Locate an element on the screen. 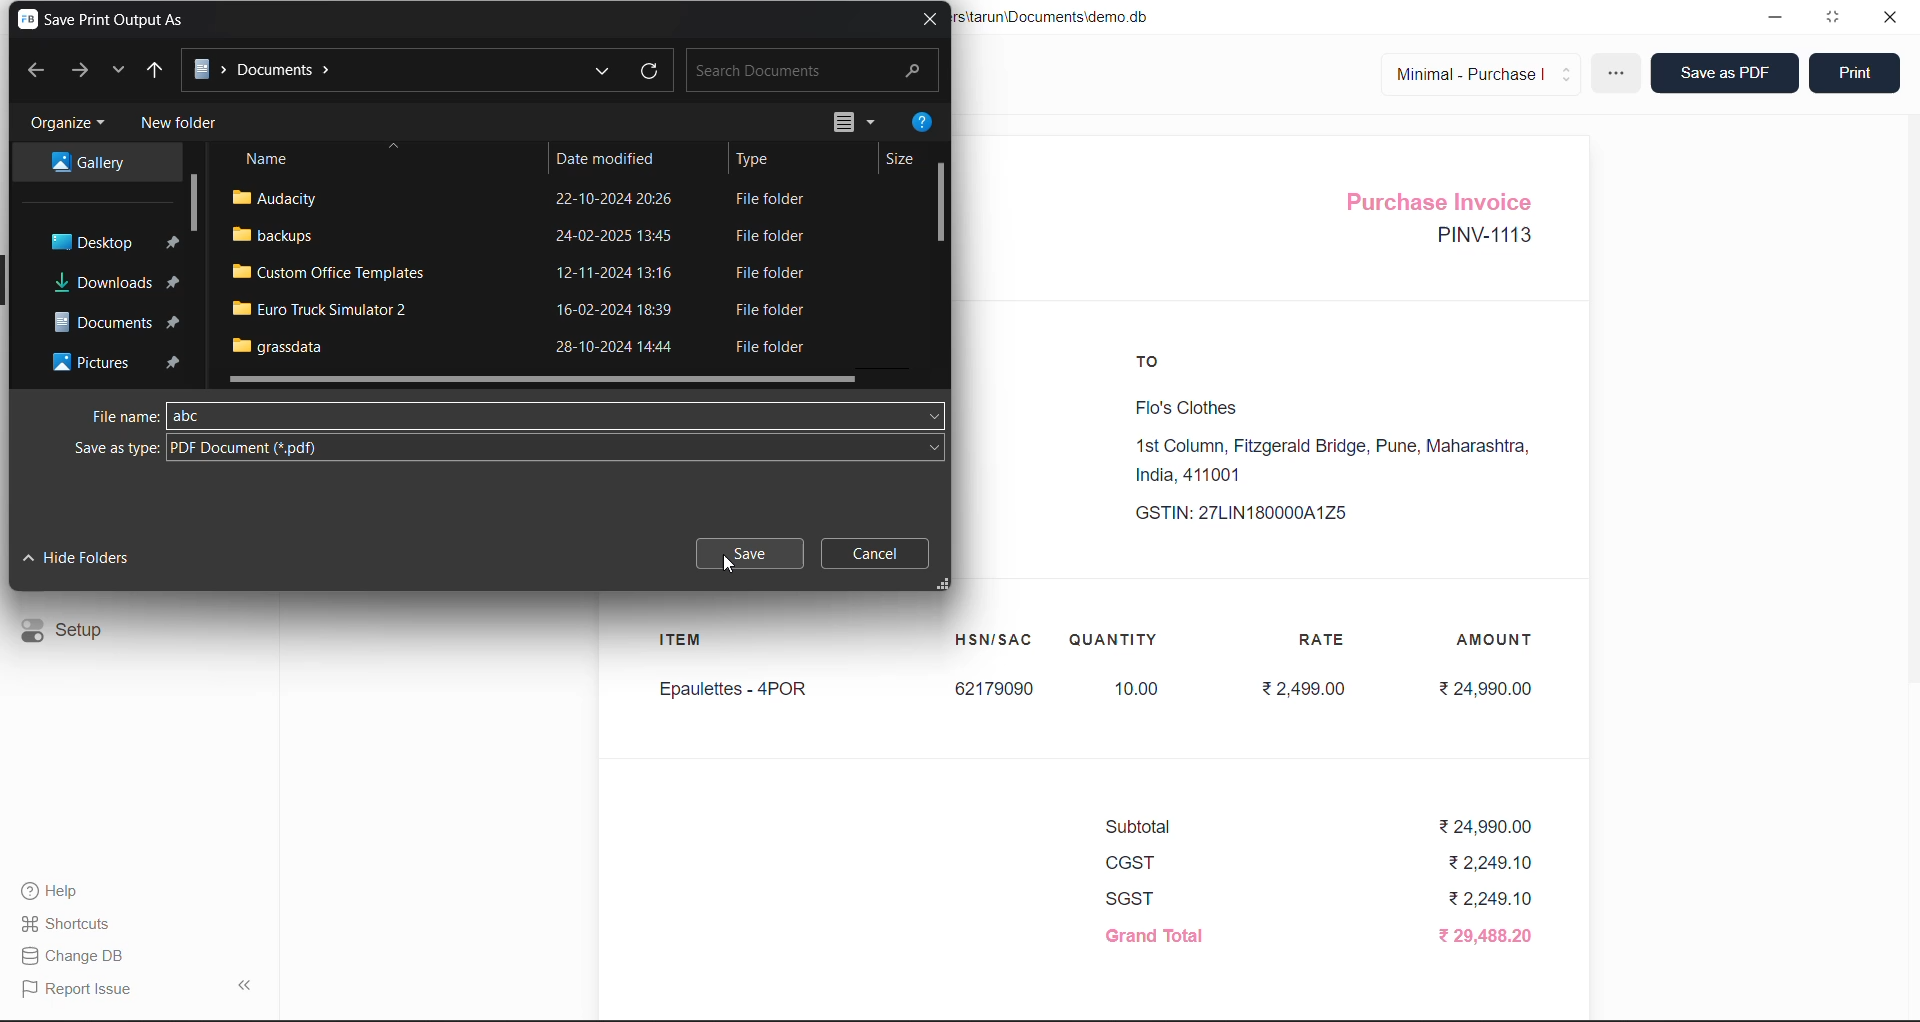 The image size is (1920, 1022). search is located at coordinates (913, 71).